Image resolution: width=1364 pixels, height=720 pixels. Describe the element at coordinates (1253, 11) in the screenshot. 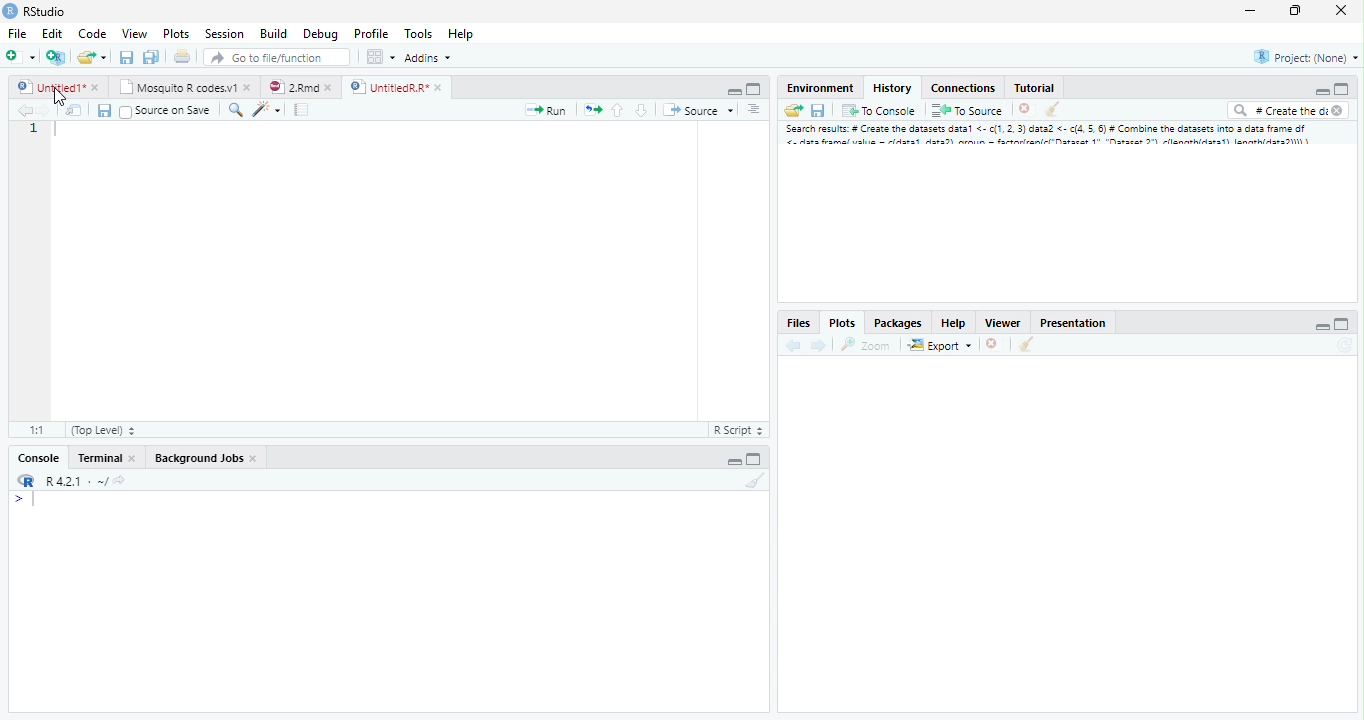

I see `Minimize` at that location.